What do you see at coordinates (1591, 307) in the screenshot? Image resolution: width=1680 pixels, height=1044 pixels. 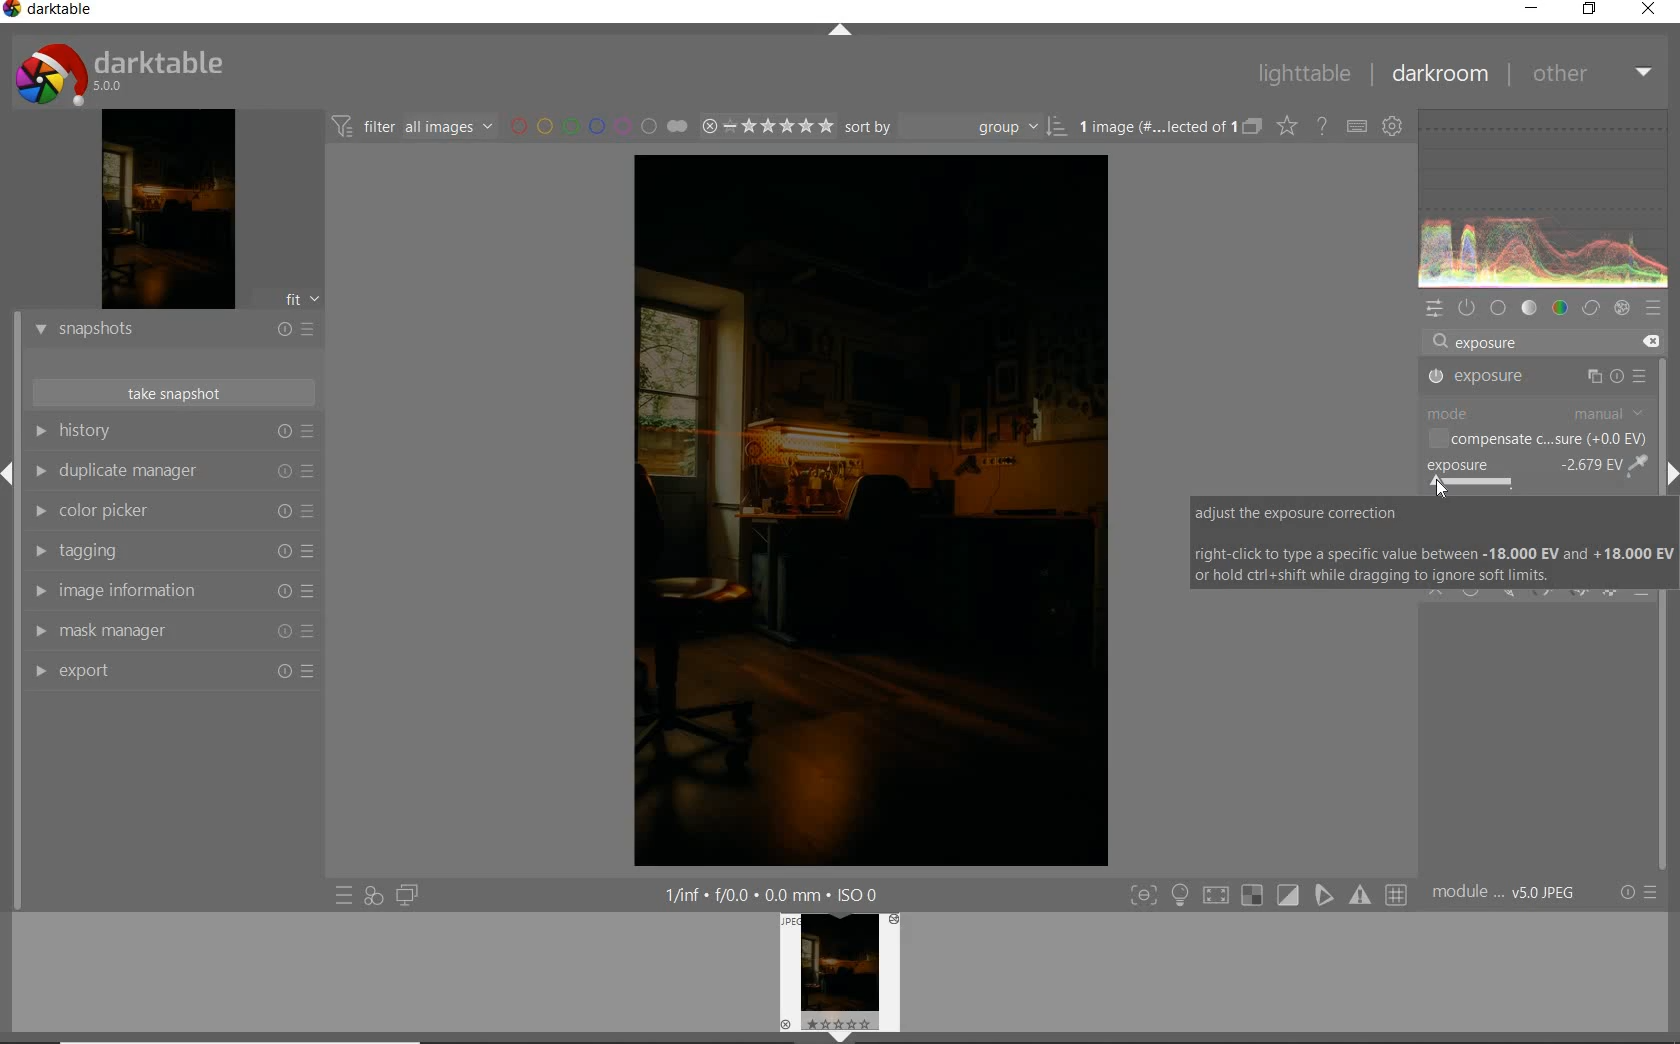 I see `correct` at bounding box center [1591, 307].